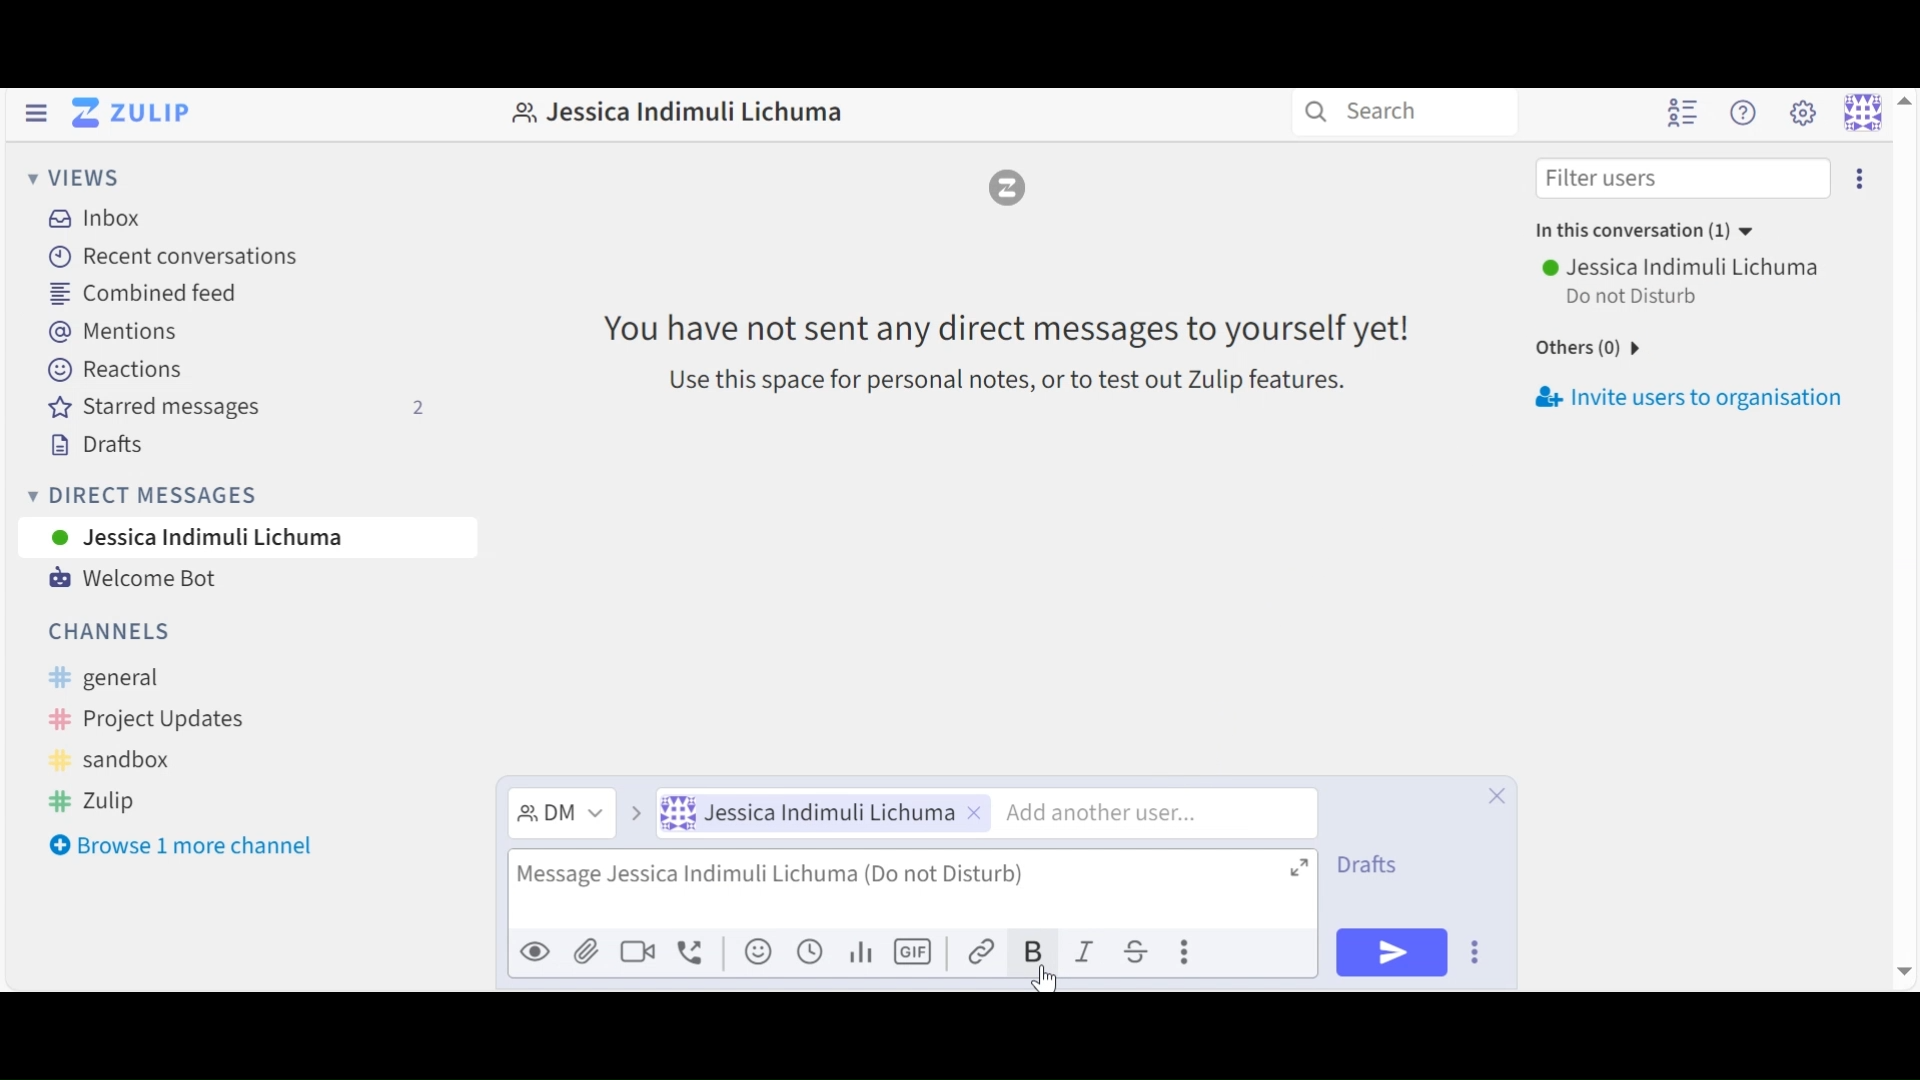 The height and width of the screenshot is (1080, 1920). Describe the element at coordinates (991, 350) in the screenshot. I see `You have not sent any direct messages to yourself yet!
Use this space for personal notes, or to test out Zulip features.` at that location.